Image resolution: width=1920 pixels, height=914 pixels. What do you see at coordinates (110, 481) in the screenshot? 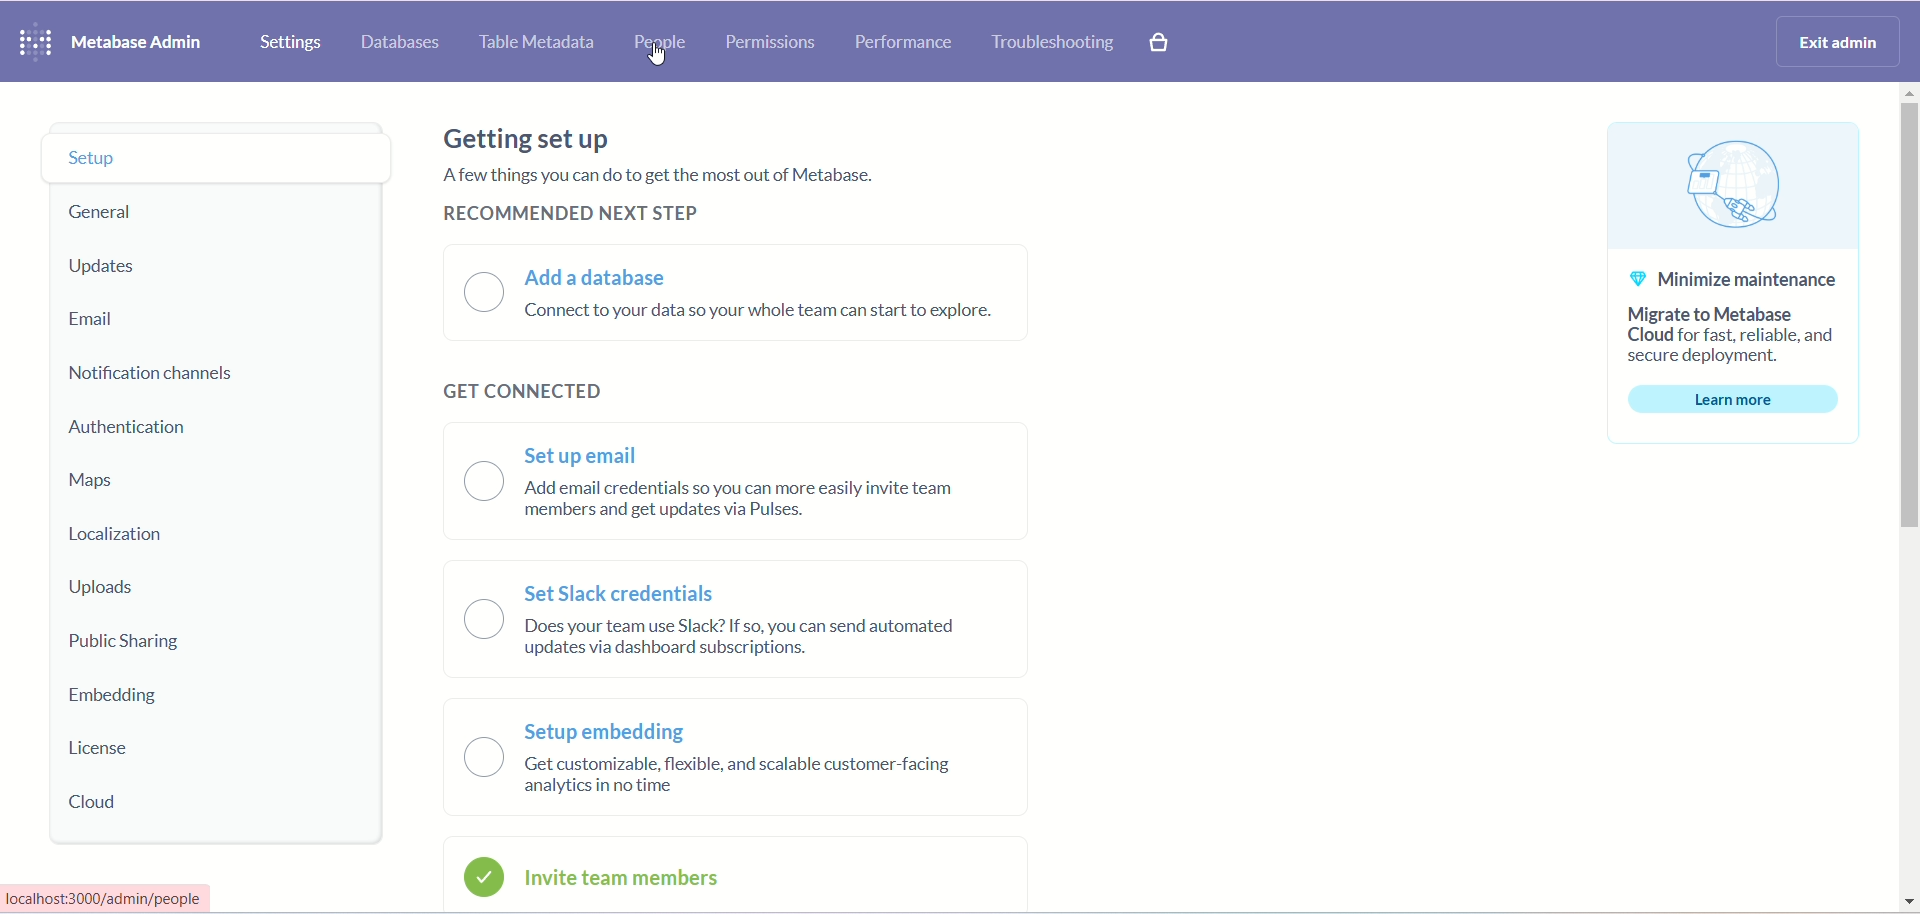
I see `maps` at bounding box center [110, 481].